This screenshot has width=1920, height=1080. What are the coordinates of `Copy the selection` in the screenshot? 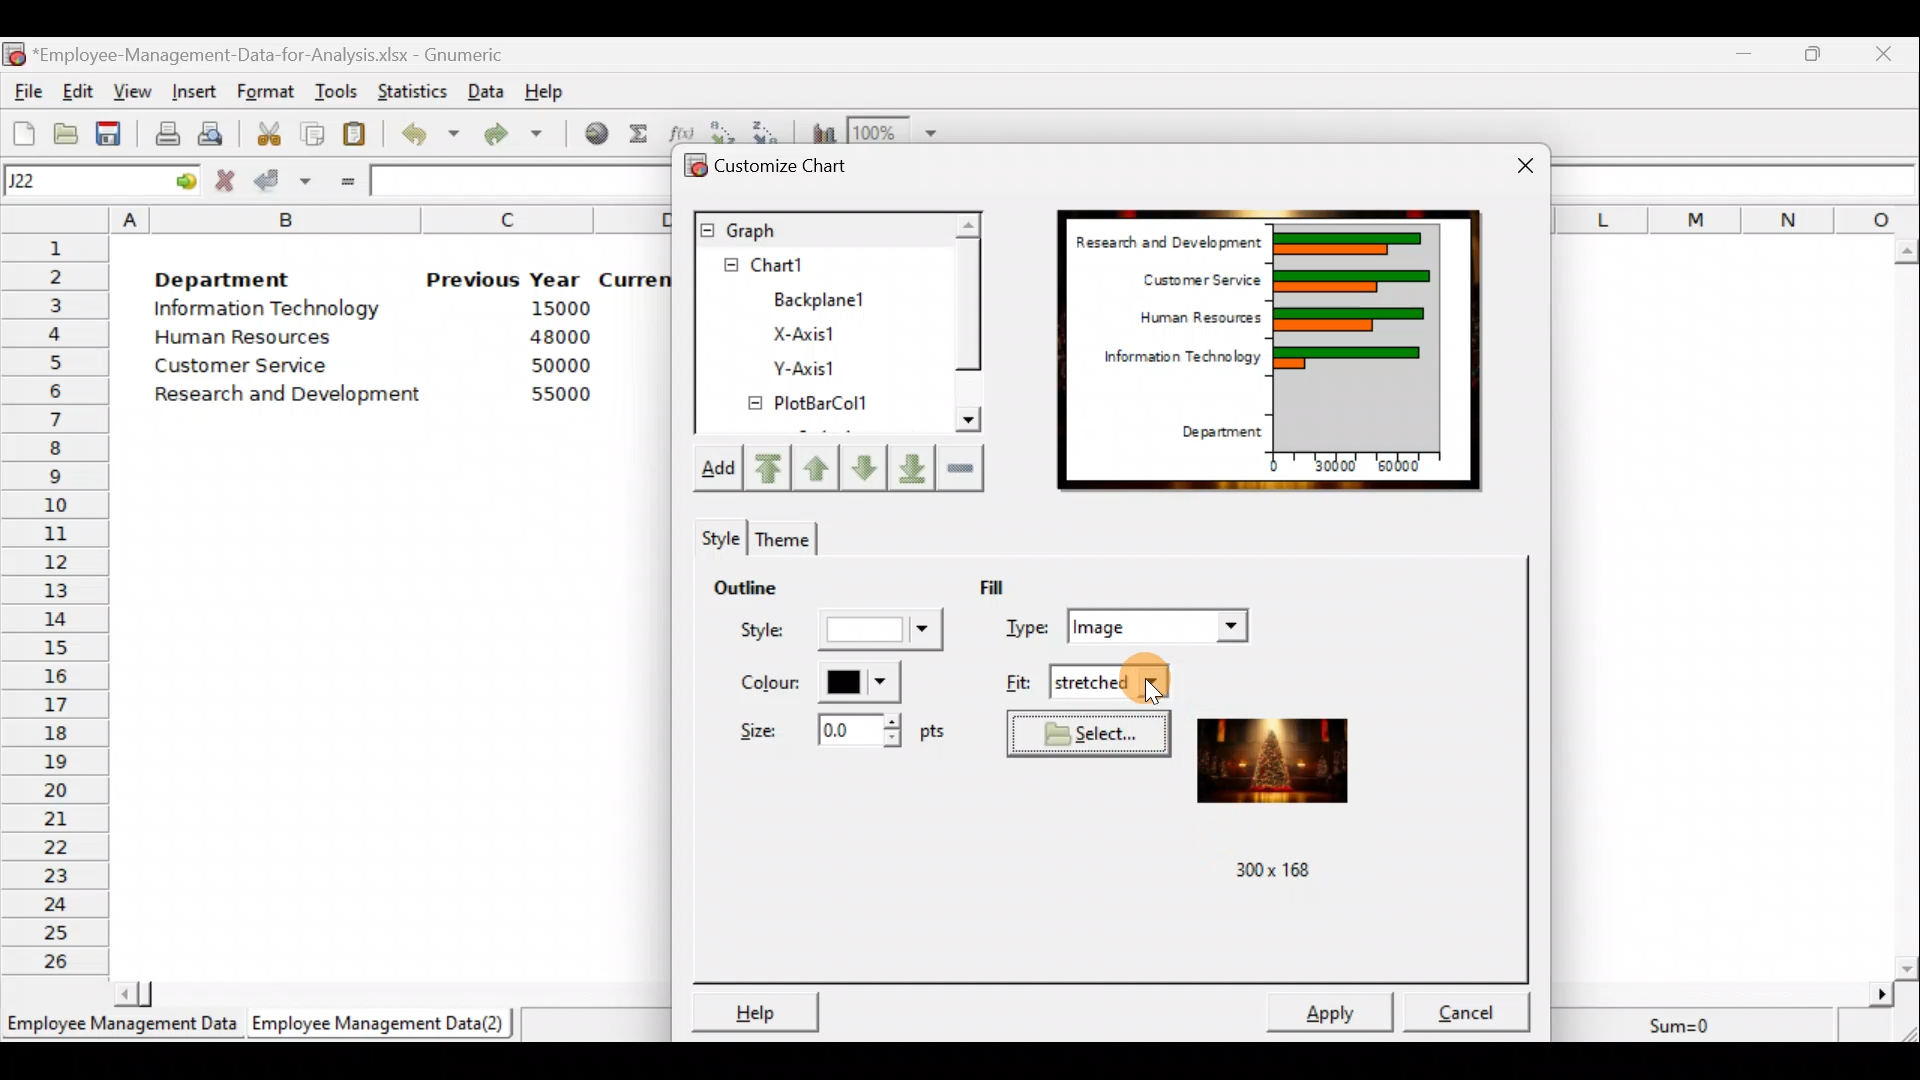 It's located at (318, 134).